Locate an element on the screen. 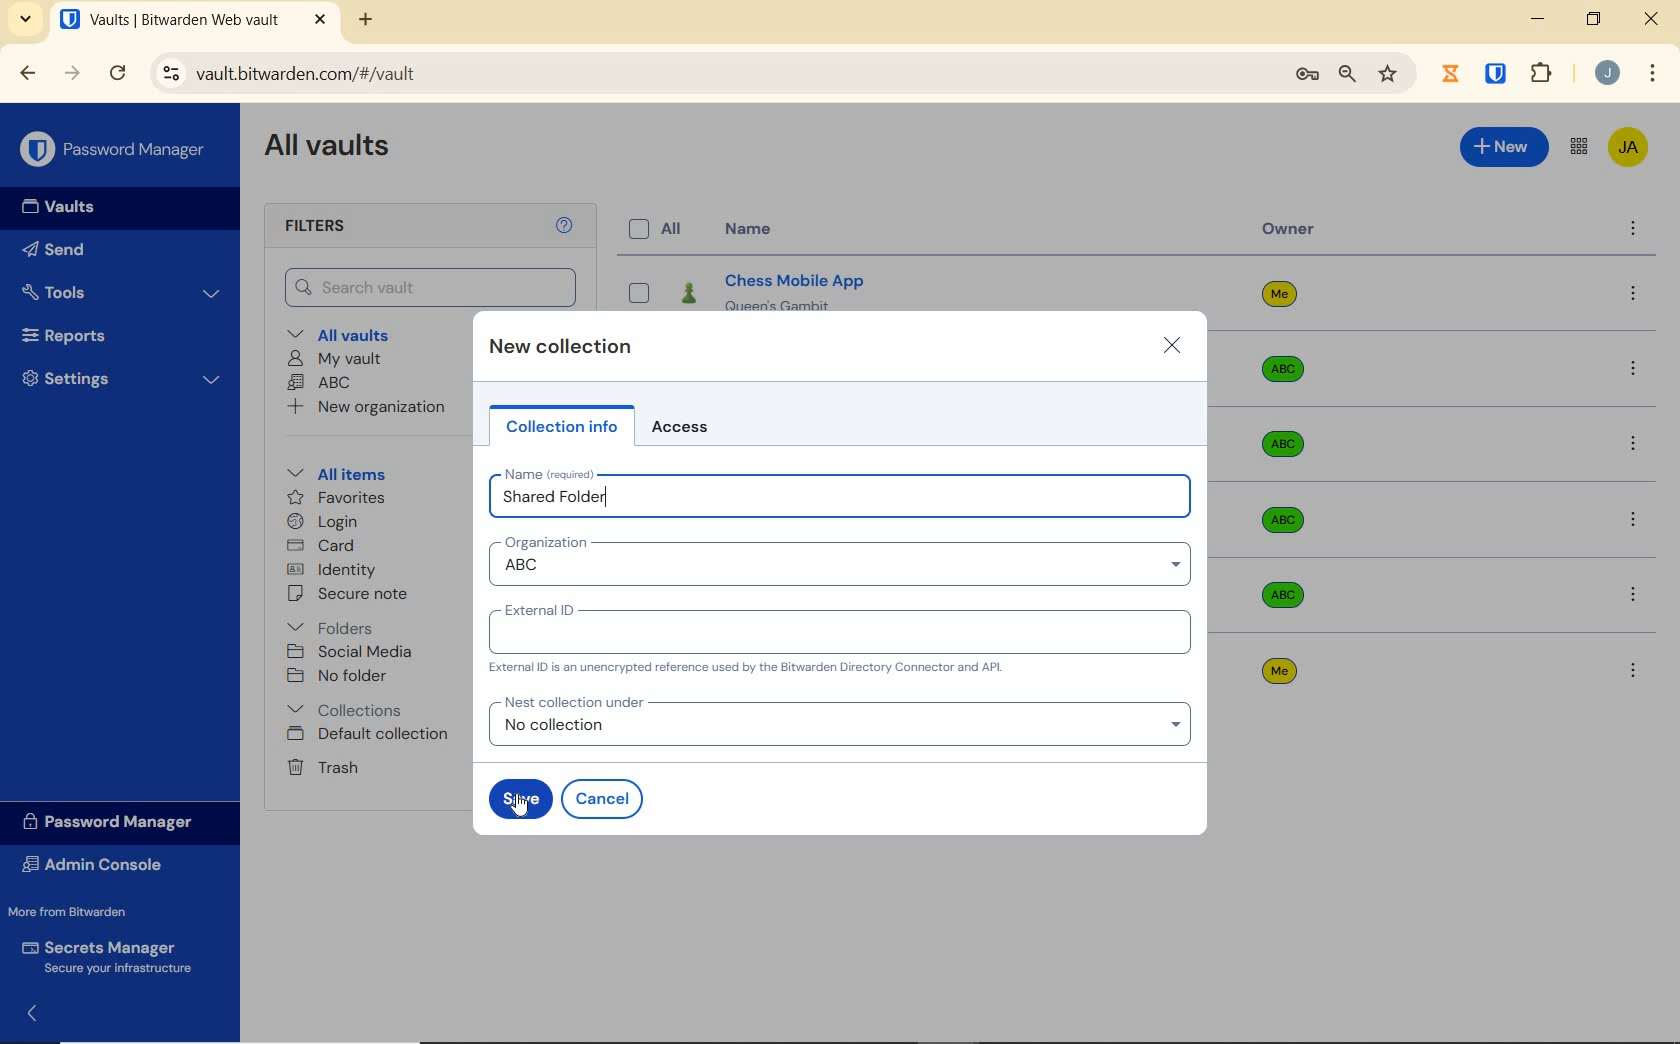  All vaults is located at coordinates (360, 334).